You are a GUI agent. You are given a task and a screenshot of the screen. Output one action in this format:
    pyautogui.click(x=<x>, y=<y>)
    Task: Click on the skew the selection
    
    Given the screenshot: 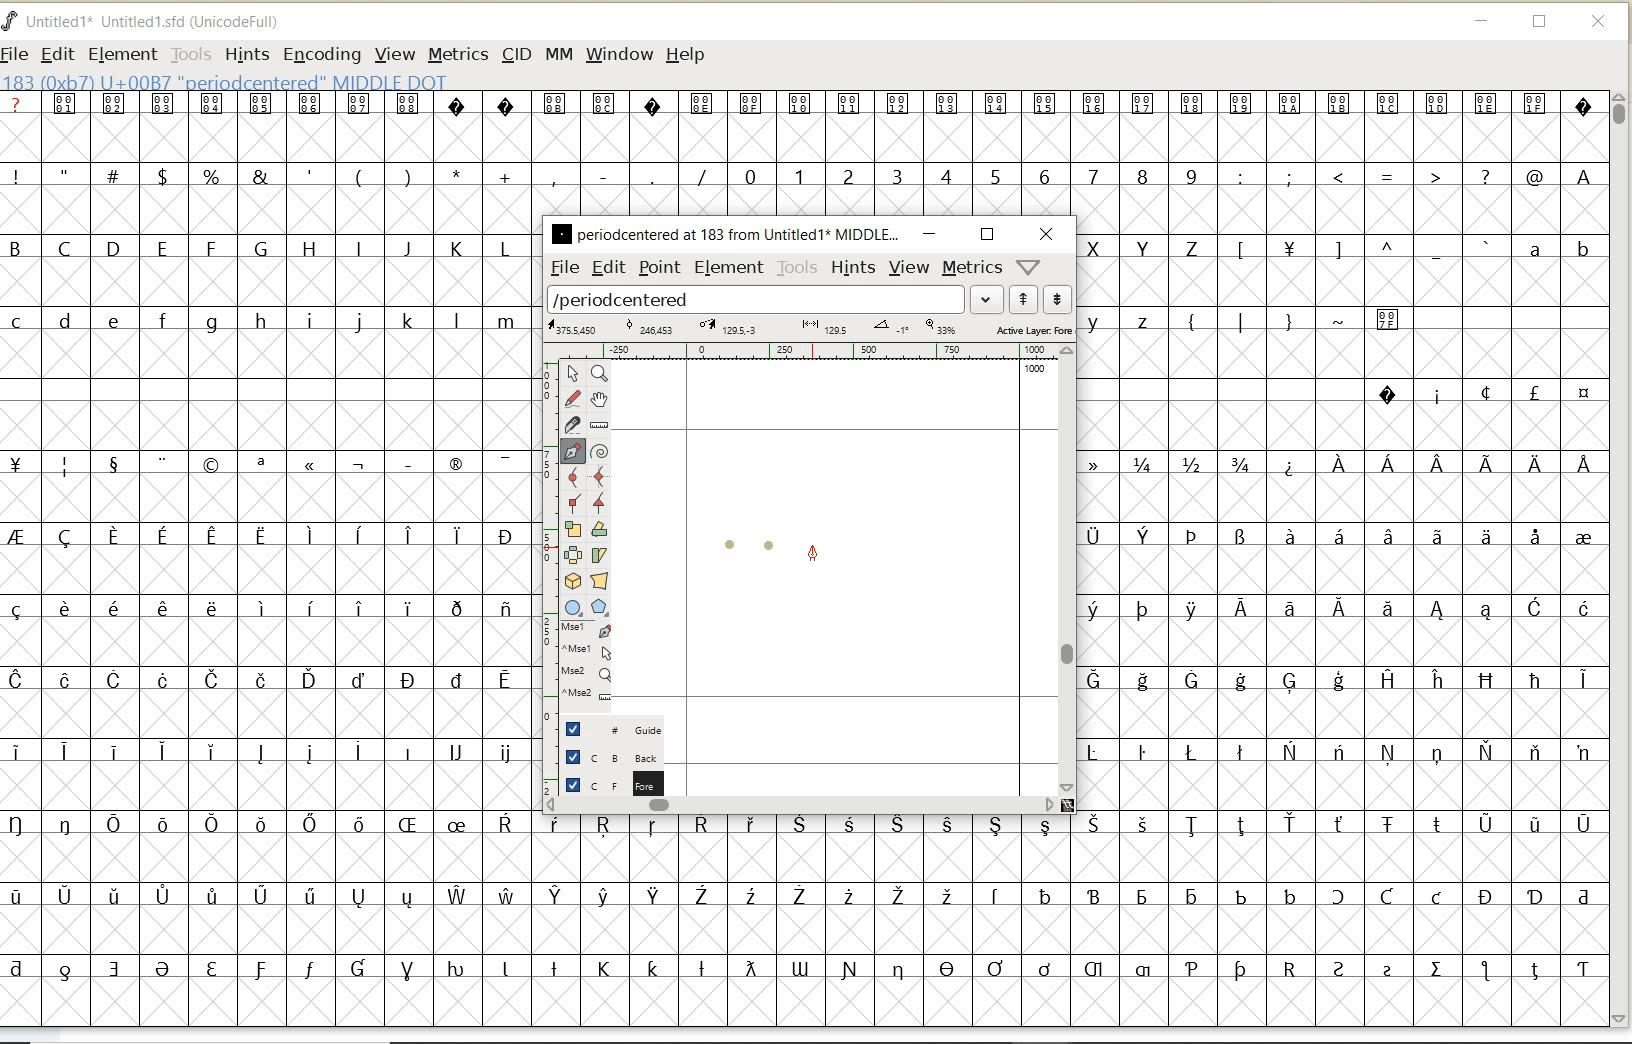 What is the action you would take?
    pyautogui.click(x=600, y=553)
    